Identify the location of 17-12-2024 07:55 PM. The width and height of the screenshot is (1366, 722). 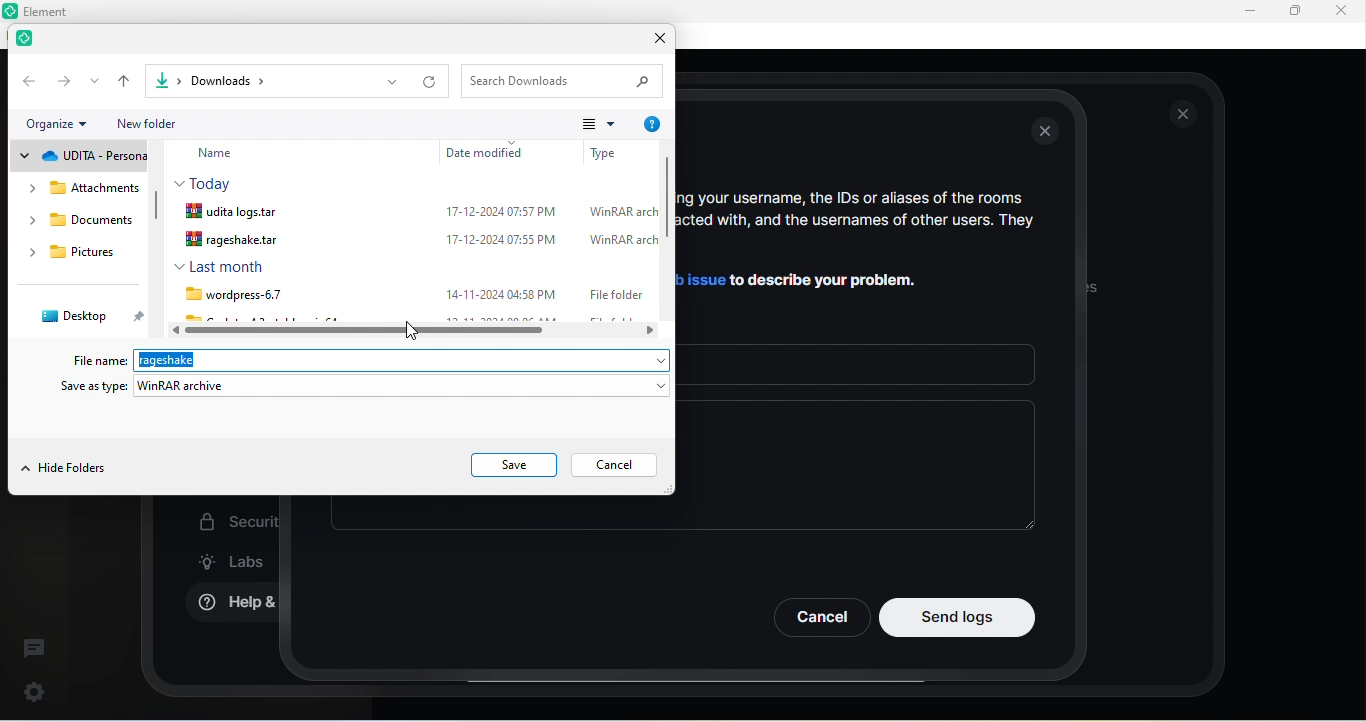
(495, 238).